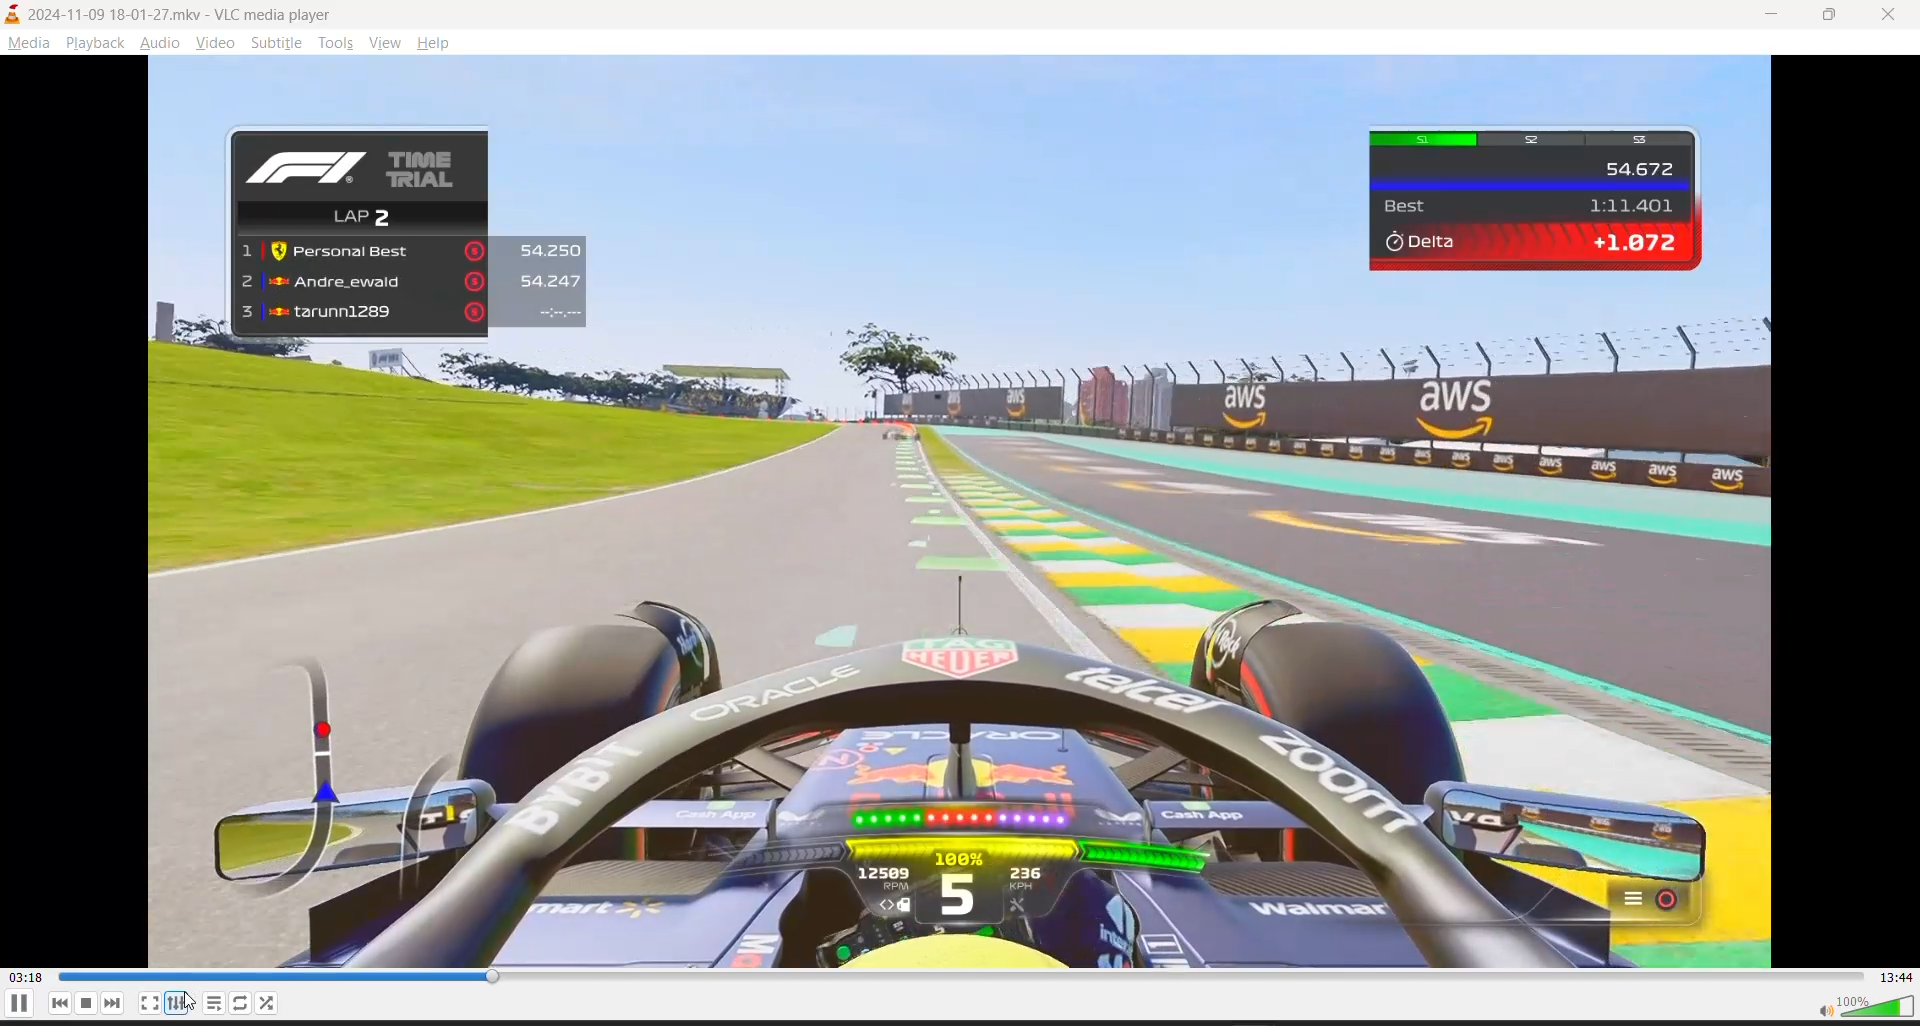 The image size is (1920, 1026). Describe the element at coordinates (336, 41) in the screenshot. I see `tools` at that location.